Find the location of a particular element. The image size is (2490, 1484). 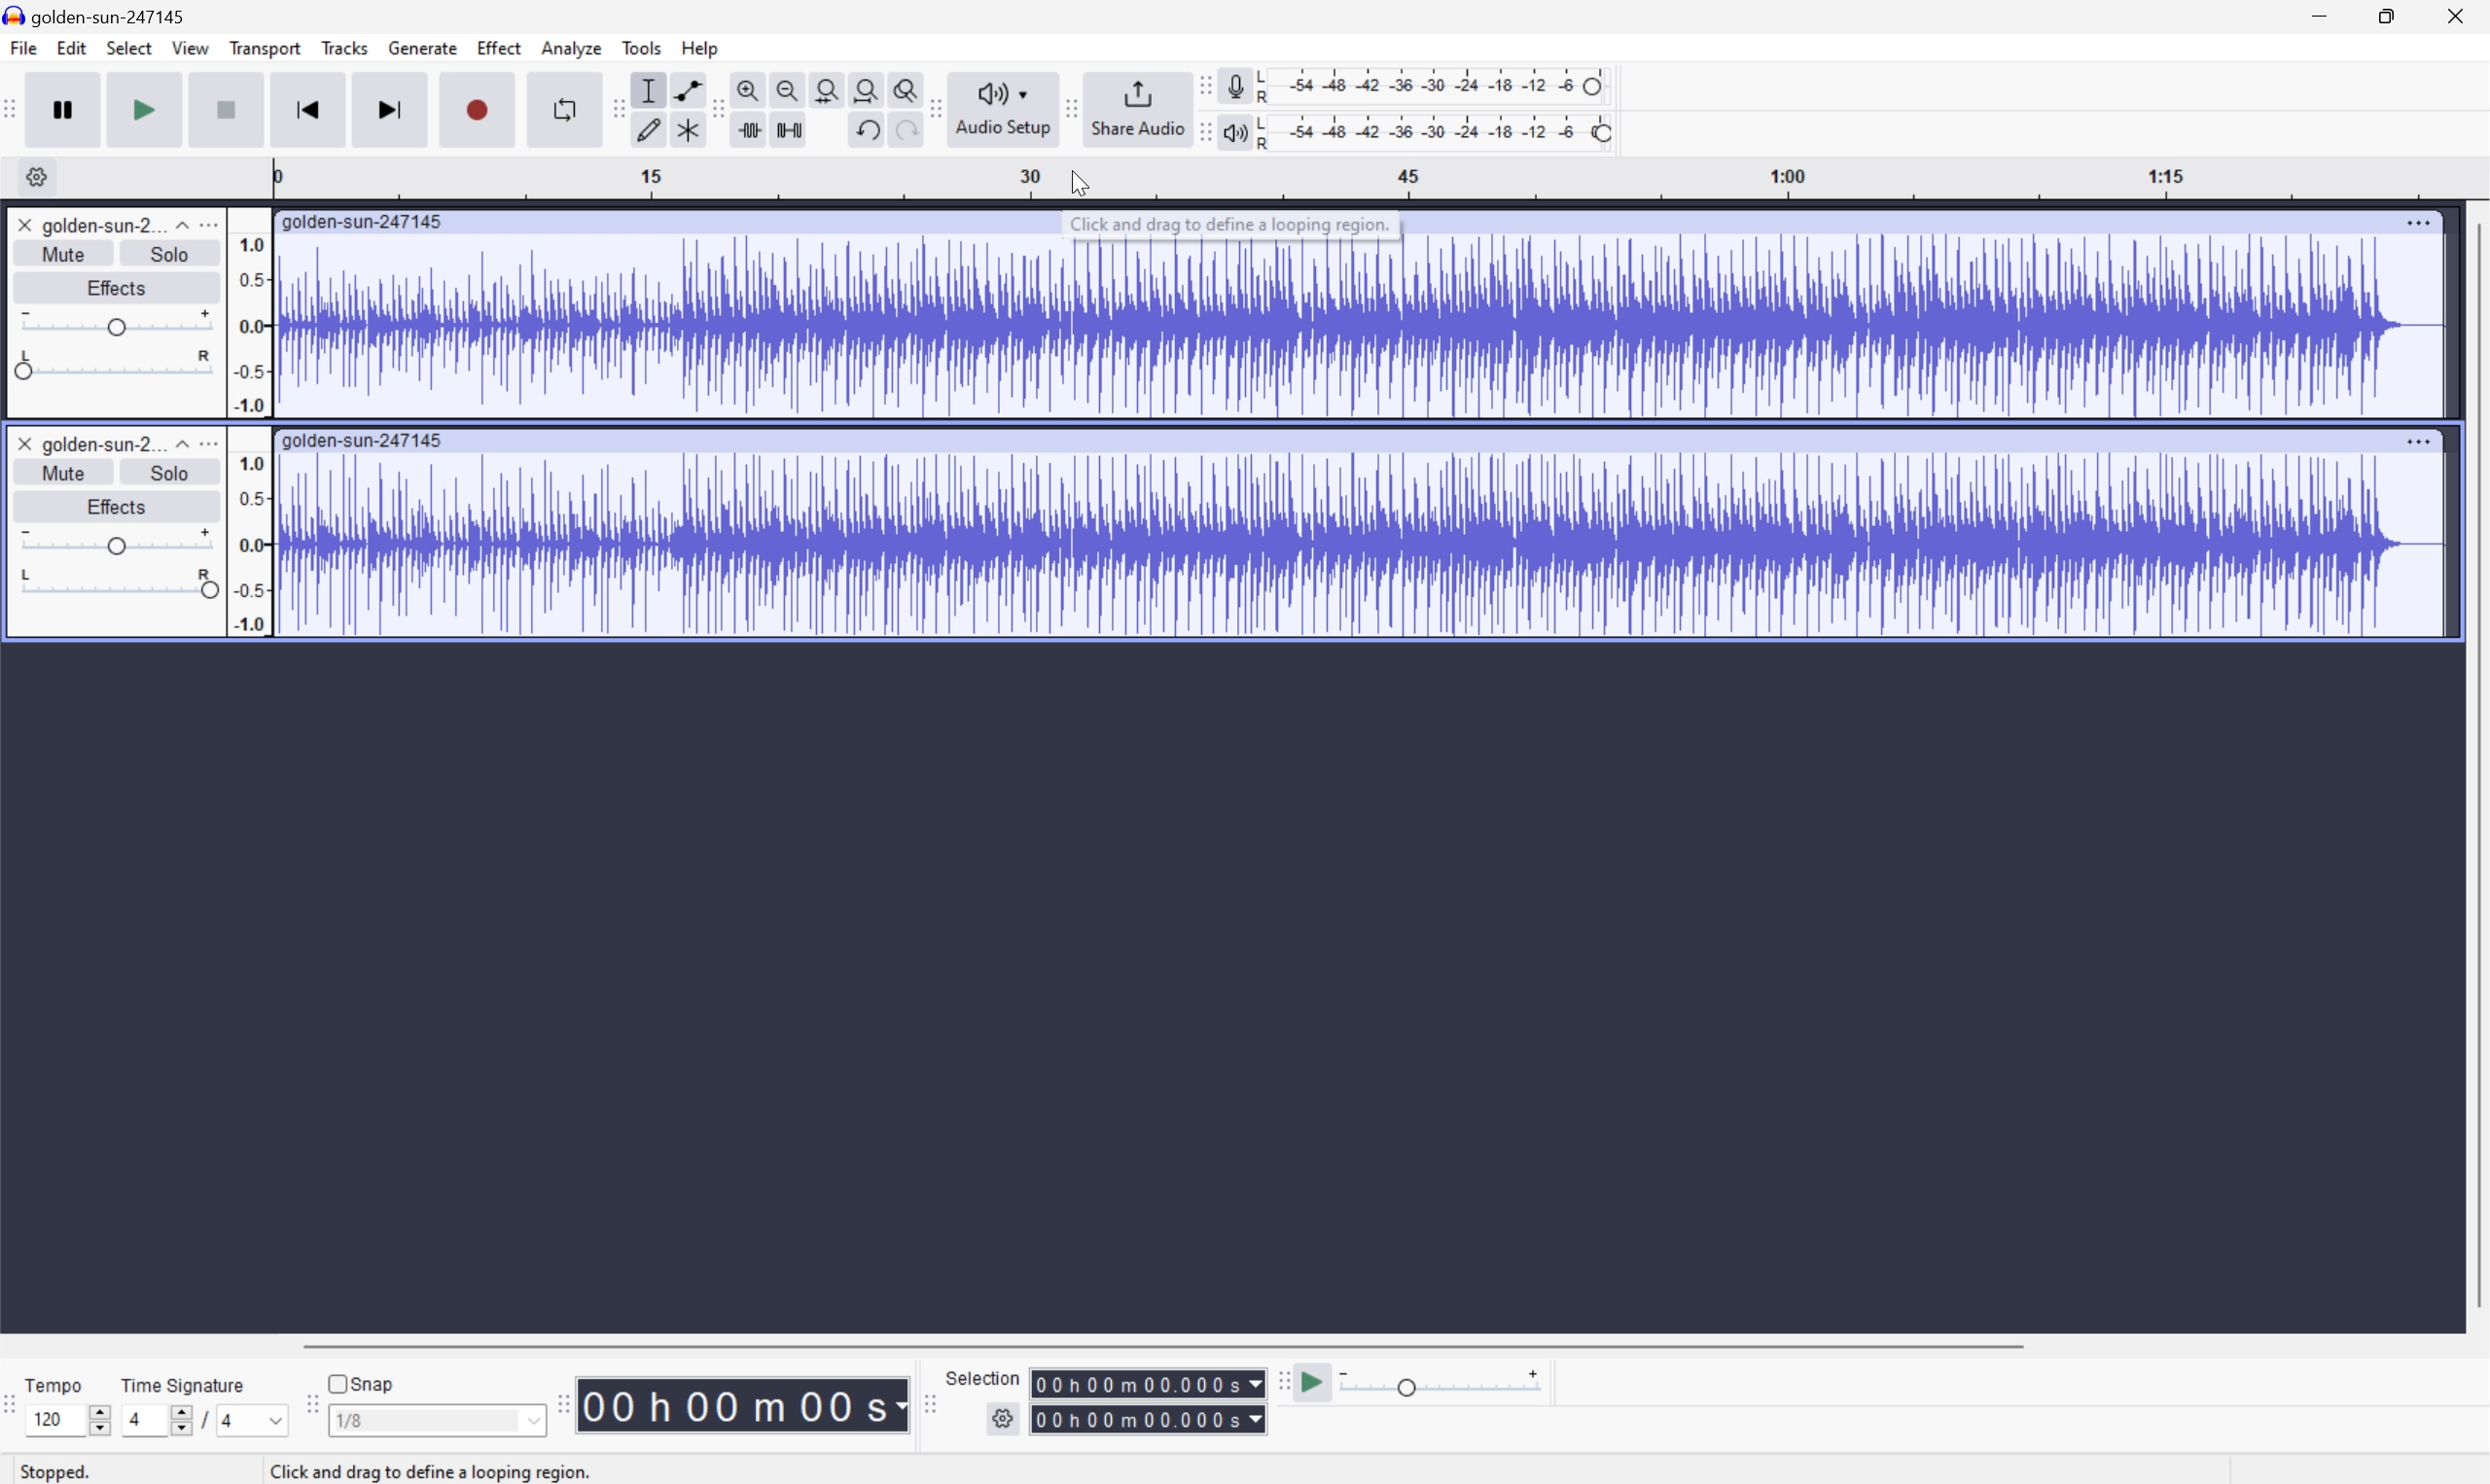

Stop is located at coordinates (226, 110).